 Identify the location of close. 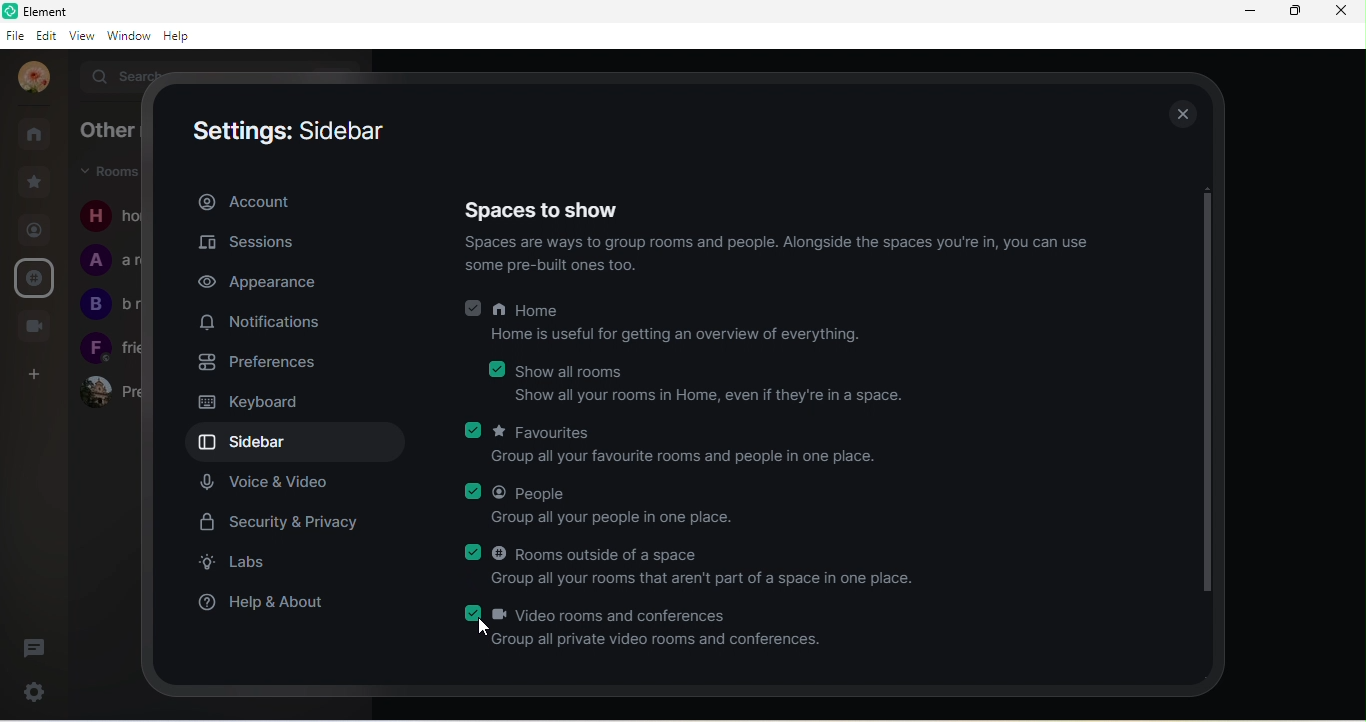
(1344, 13).